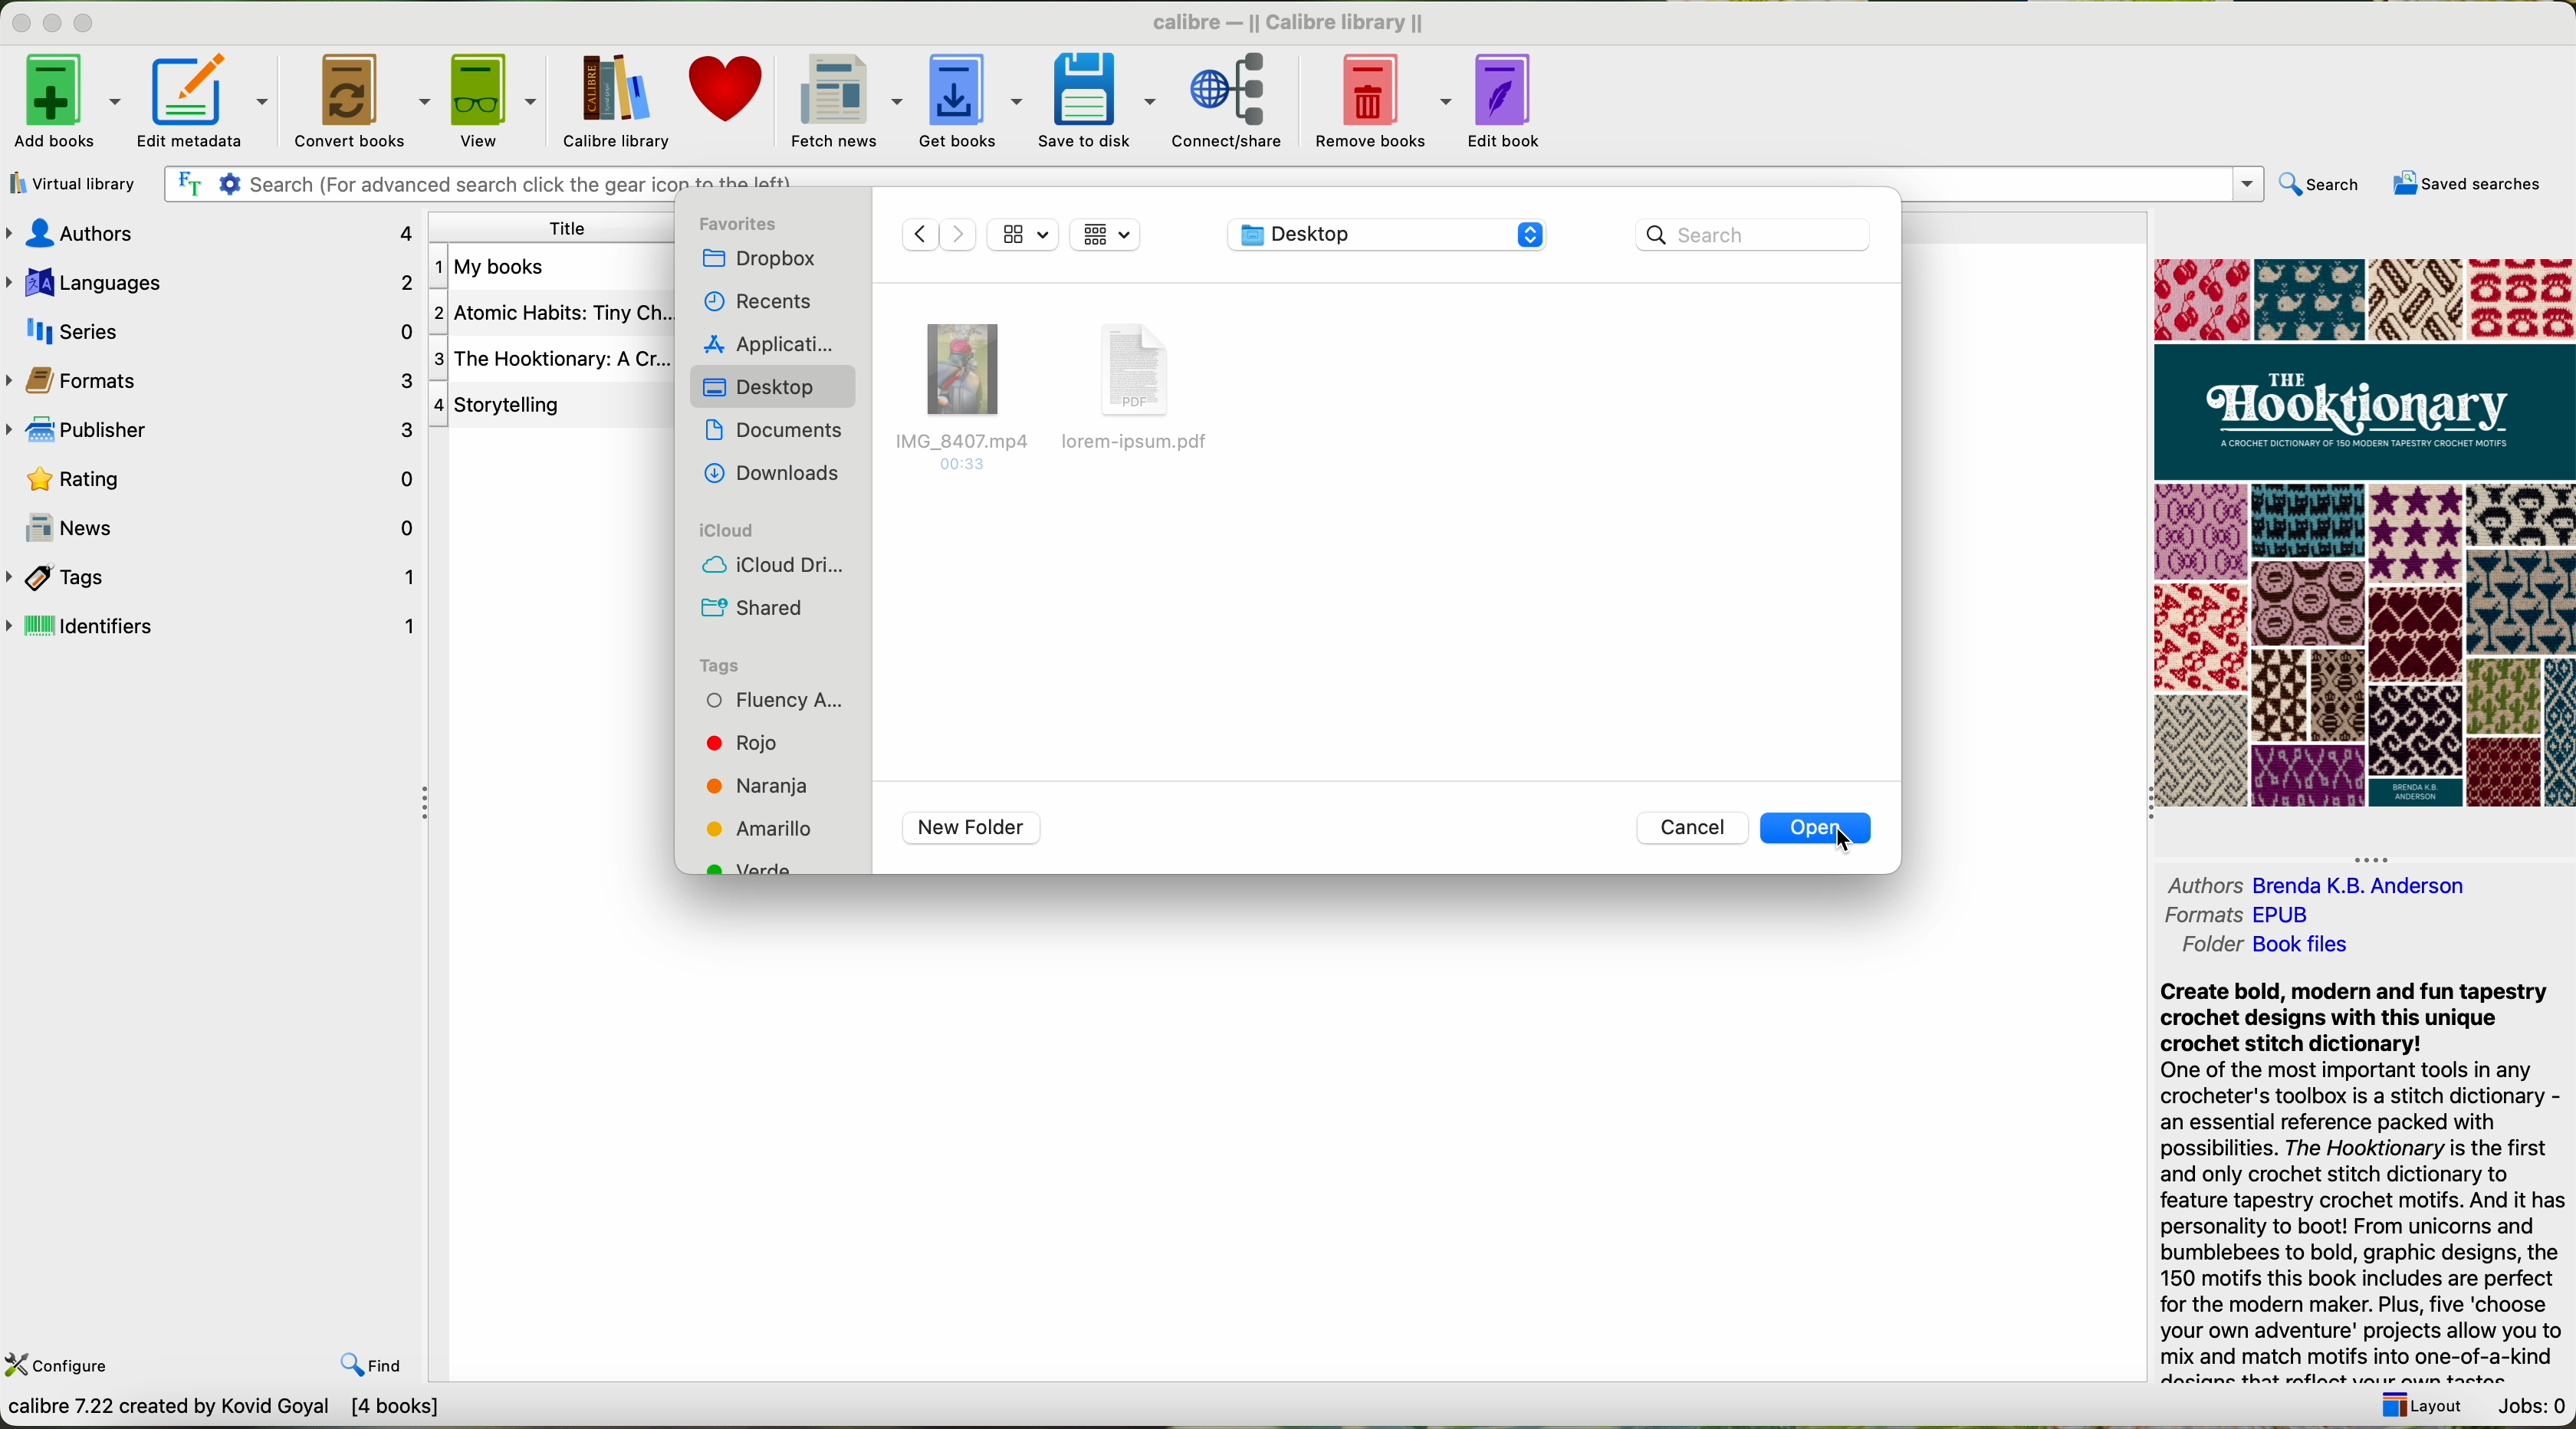  Describe the element at coordinates (53, 25) in the screenshot. I see `minimize Calibre` at that location.